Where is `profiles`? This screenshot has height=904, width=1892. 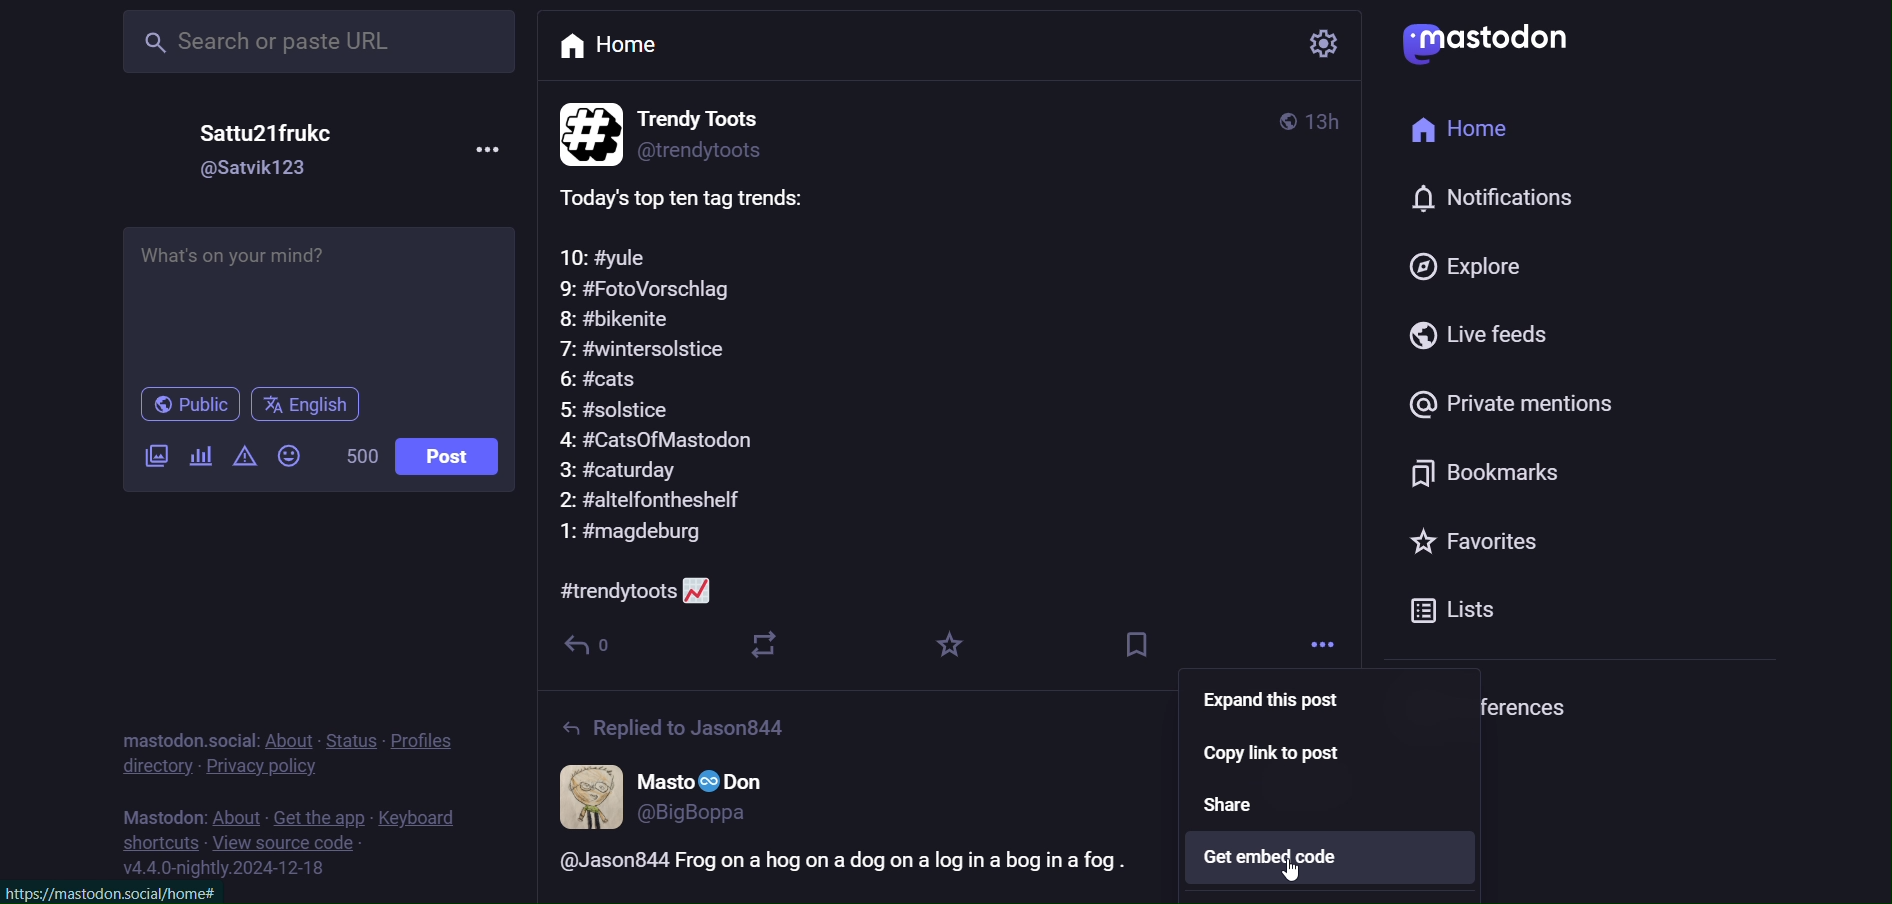
profiles is located at coordinates (432, 740).